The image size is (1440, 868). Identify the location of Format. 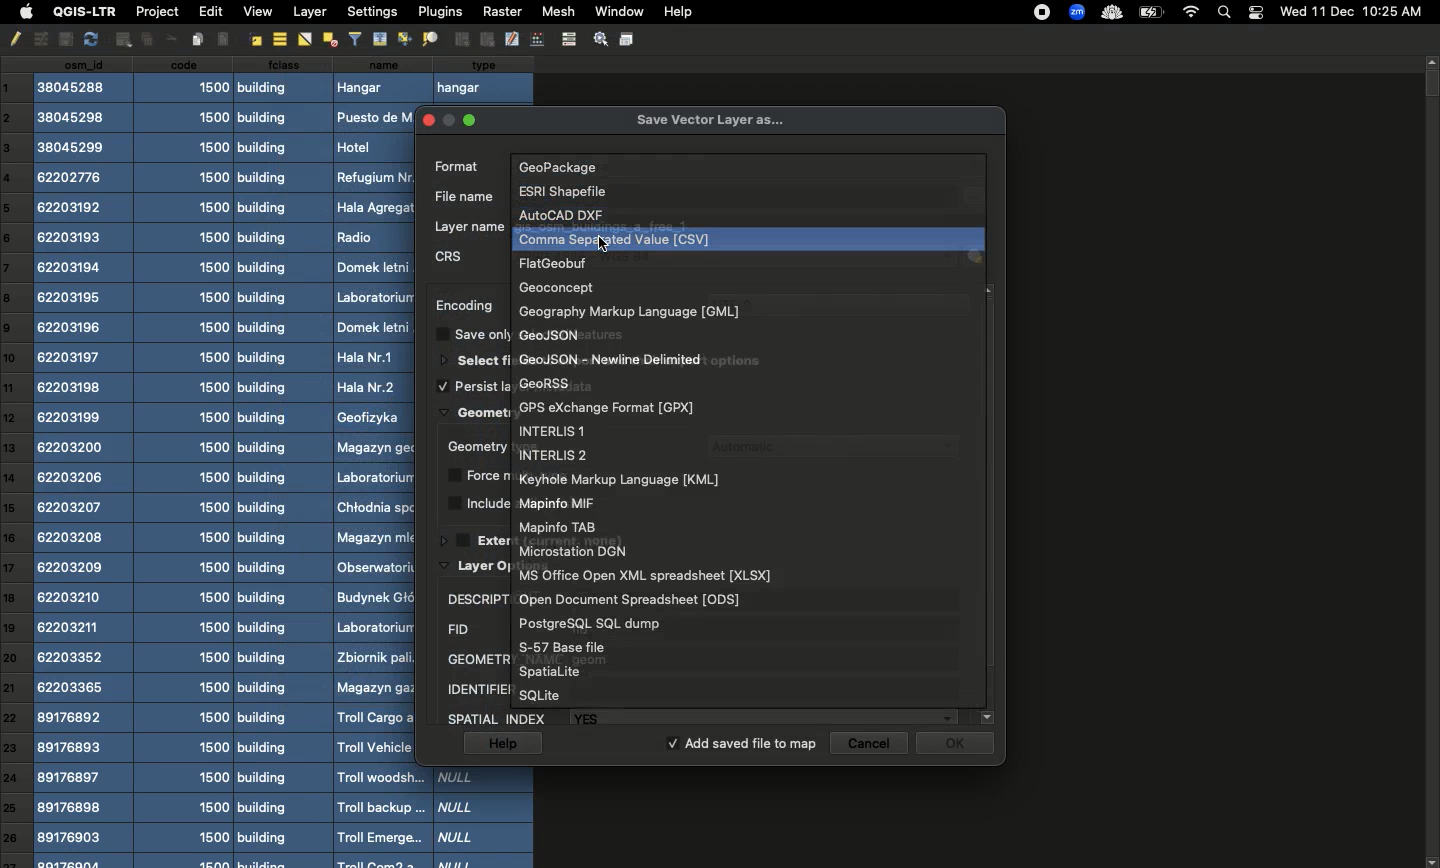
(559, 503).